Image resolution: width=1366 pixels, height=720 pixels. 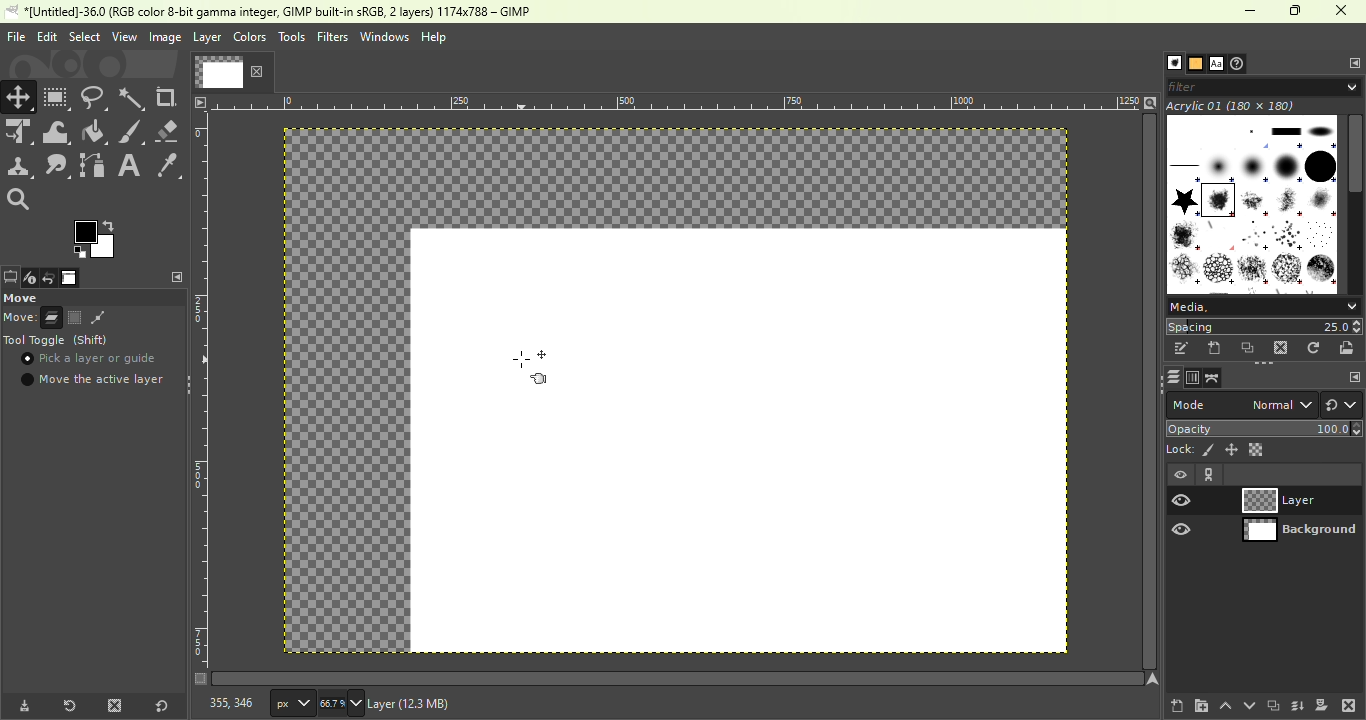 What do you see at coordinates (1264, 326) in the screenshot?
I see `Spacing` at bounding box center [1264, 326].